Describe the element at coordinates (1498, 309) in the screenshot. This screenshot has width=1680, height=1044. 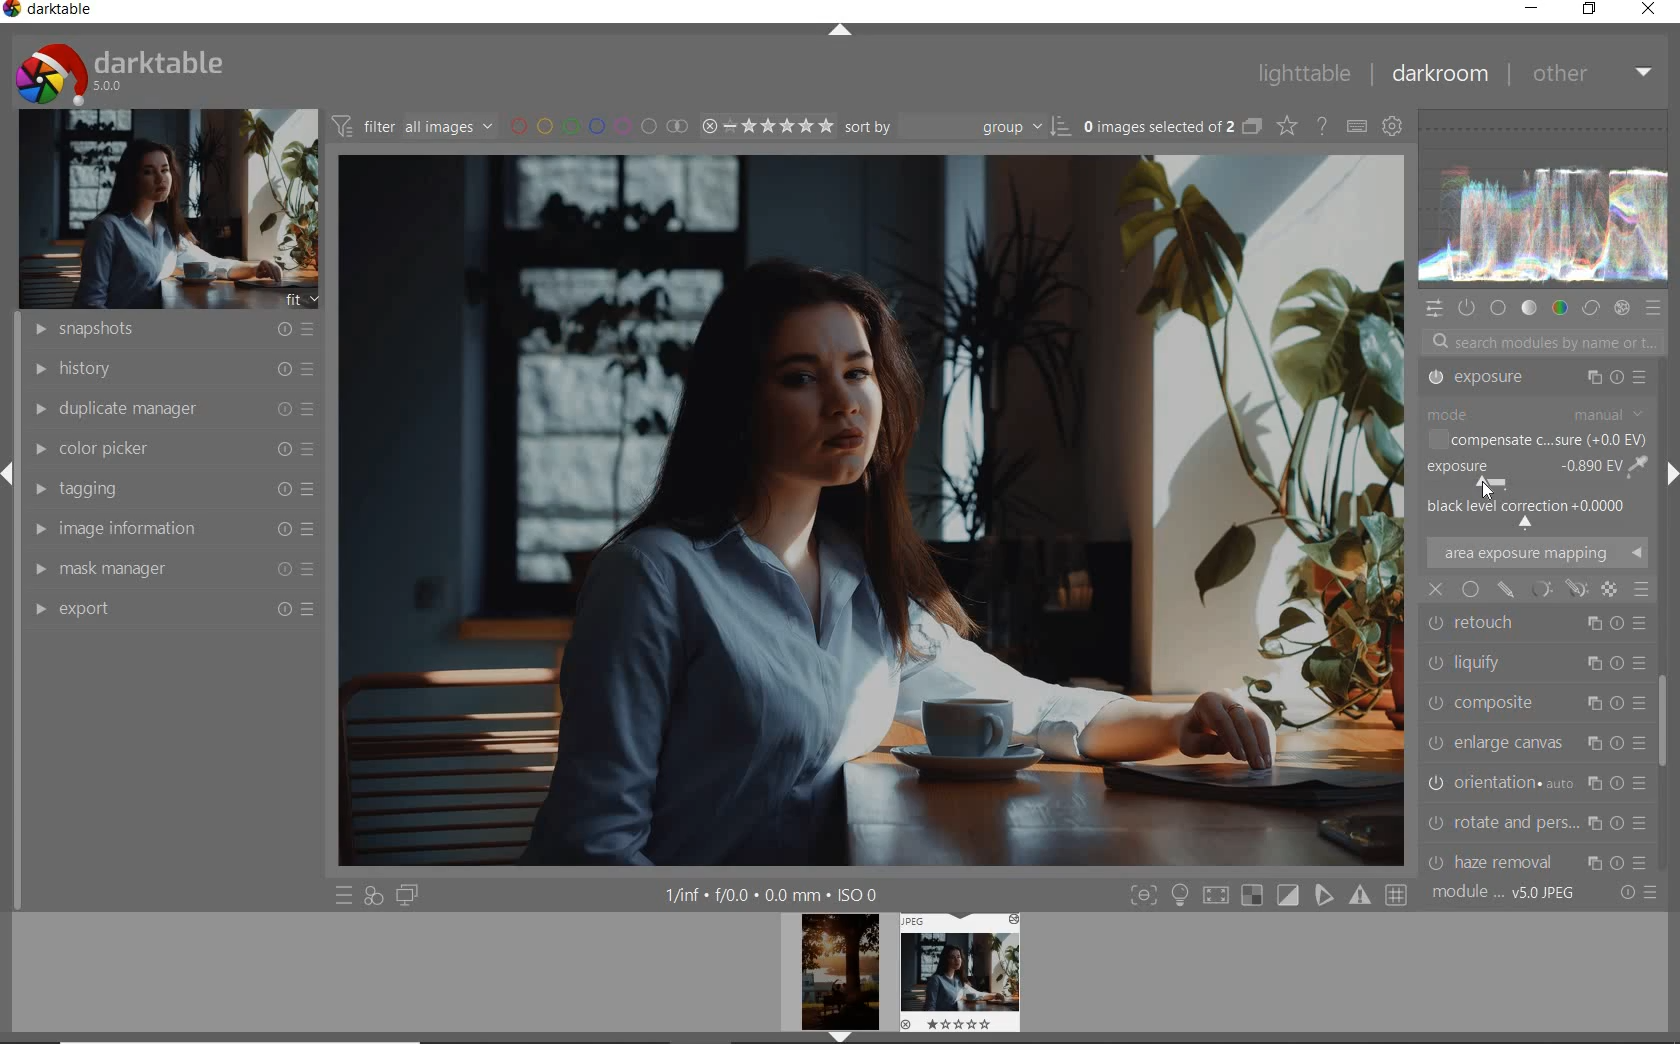
I see `BASE` at that location.